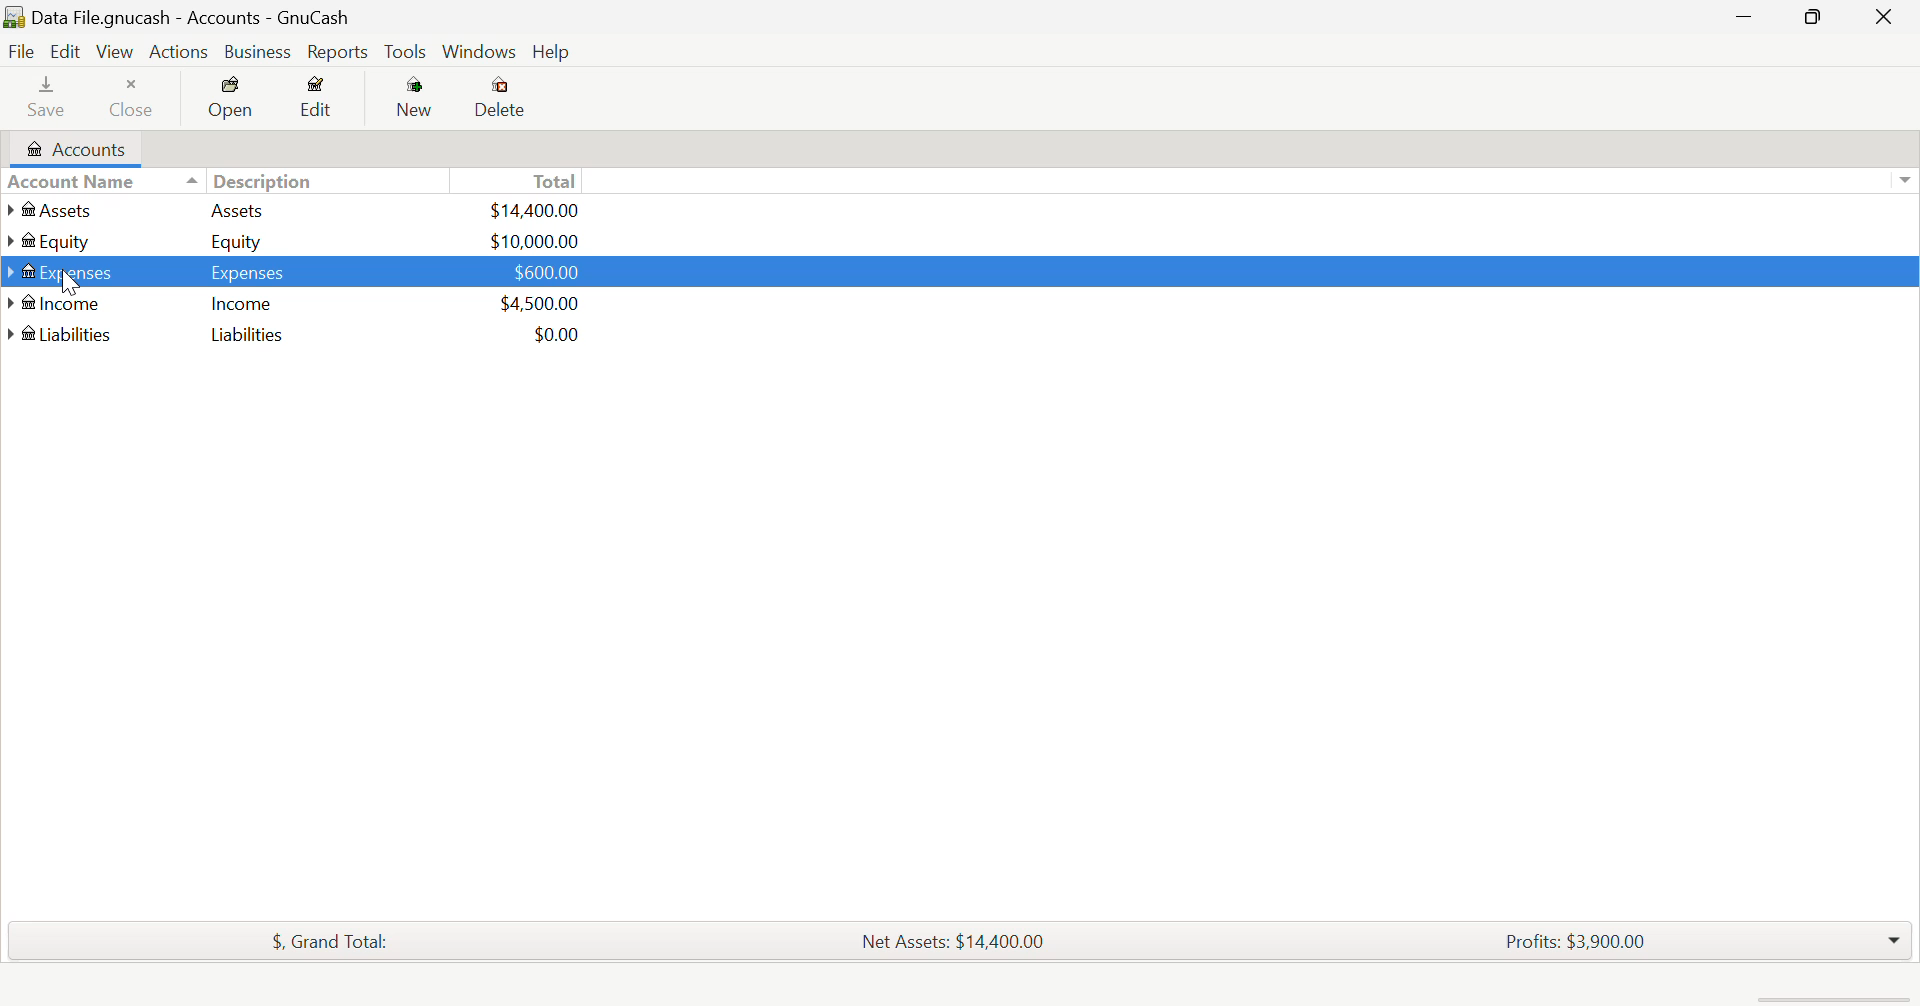 The height and width of the screenshot is (1006, 1920). I want to click on Reports, so click(339, 55).